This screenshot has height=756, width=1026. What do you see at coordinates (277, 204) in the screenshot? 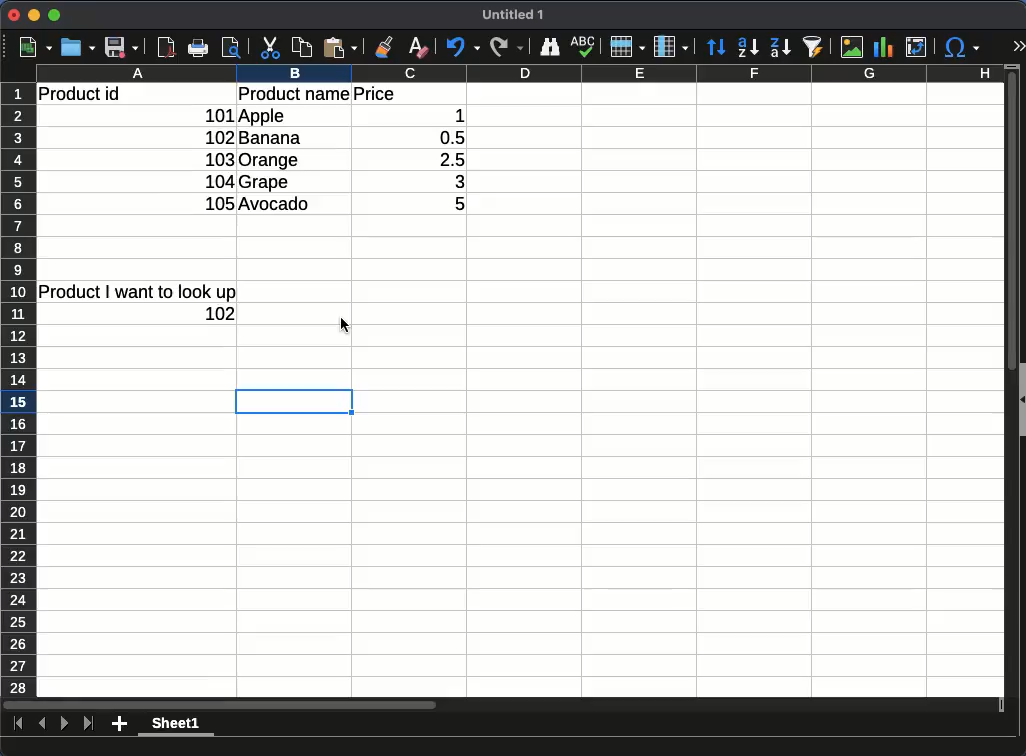
I see `avocado` at bounding box center [277, 204].